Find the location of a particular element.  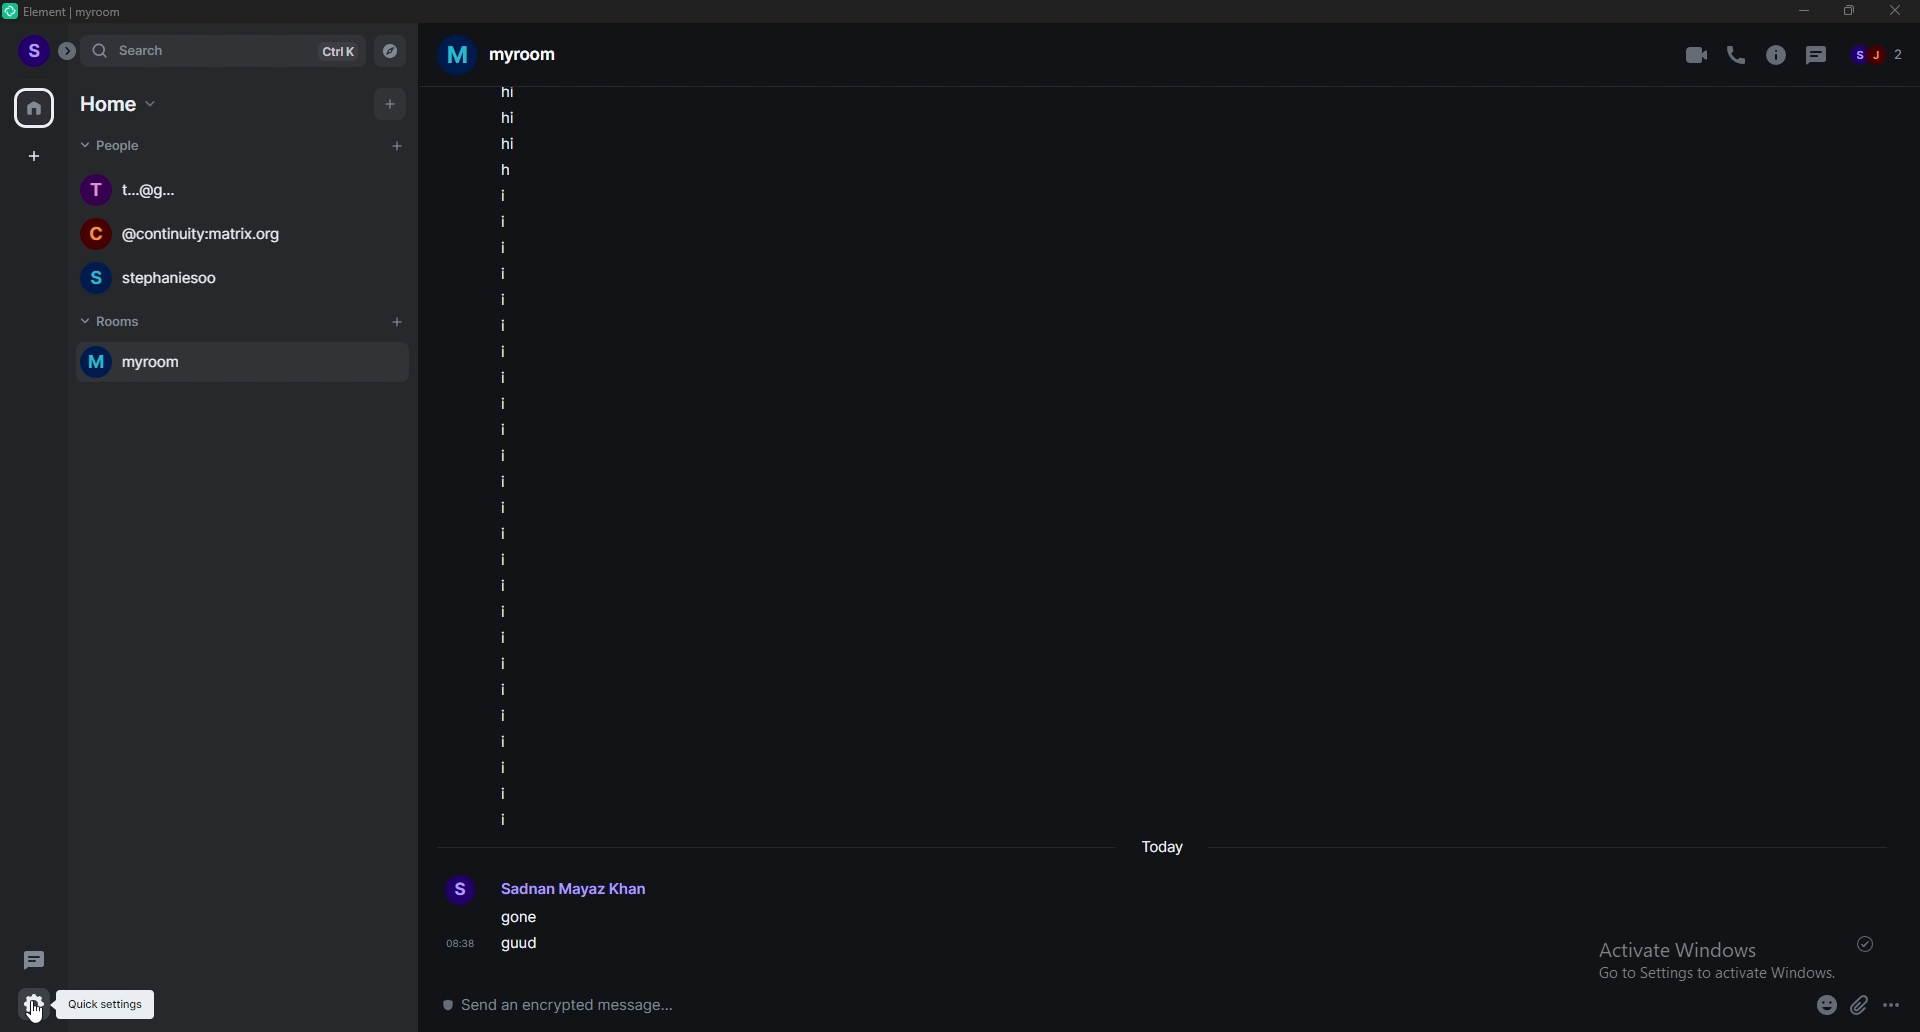

thread is located at coordinates (28, 960).